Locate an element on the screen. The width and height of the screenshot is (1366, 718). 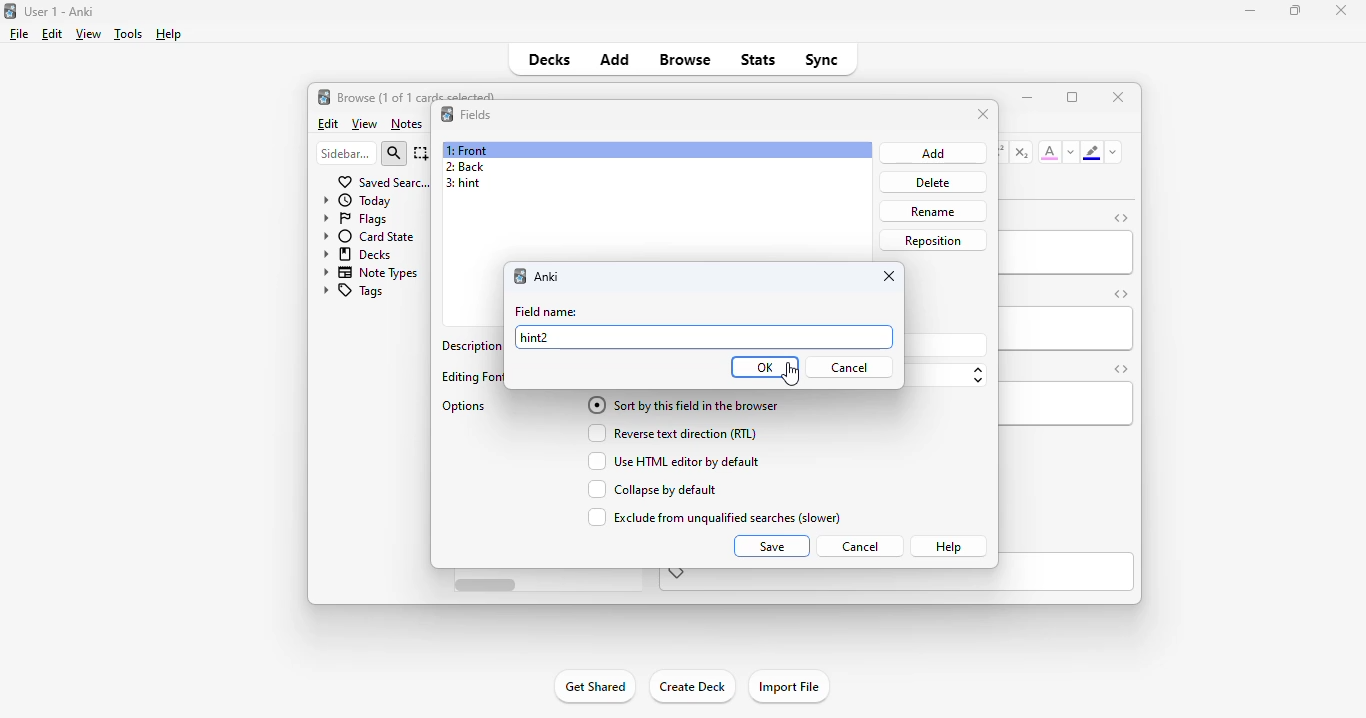
close is located at coordinates (984, 114).